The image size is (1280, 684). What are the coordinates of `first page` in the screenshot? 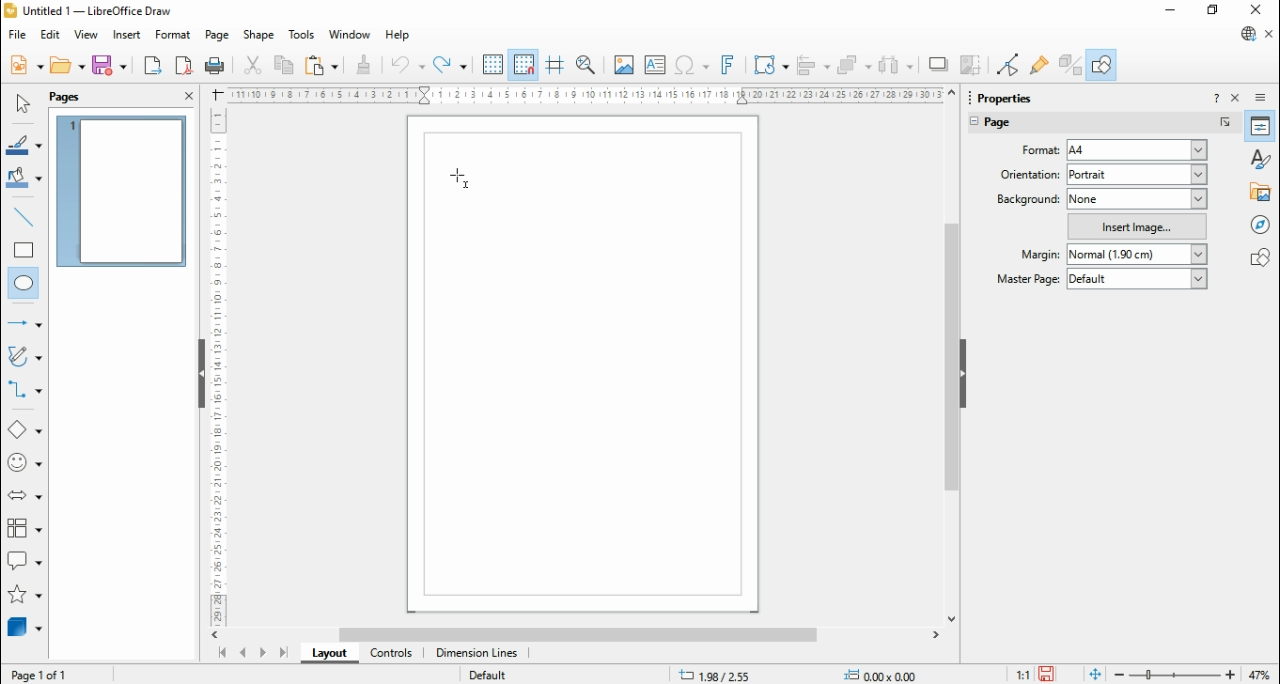 It's located at (221, 654).